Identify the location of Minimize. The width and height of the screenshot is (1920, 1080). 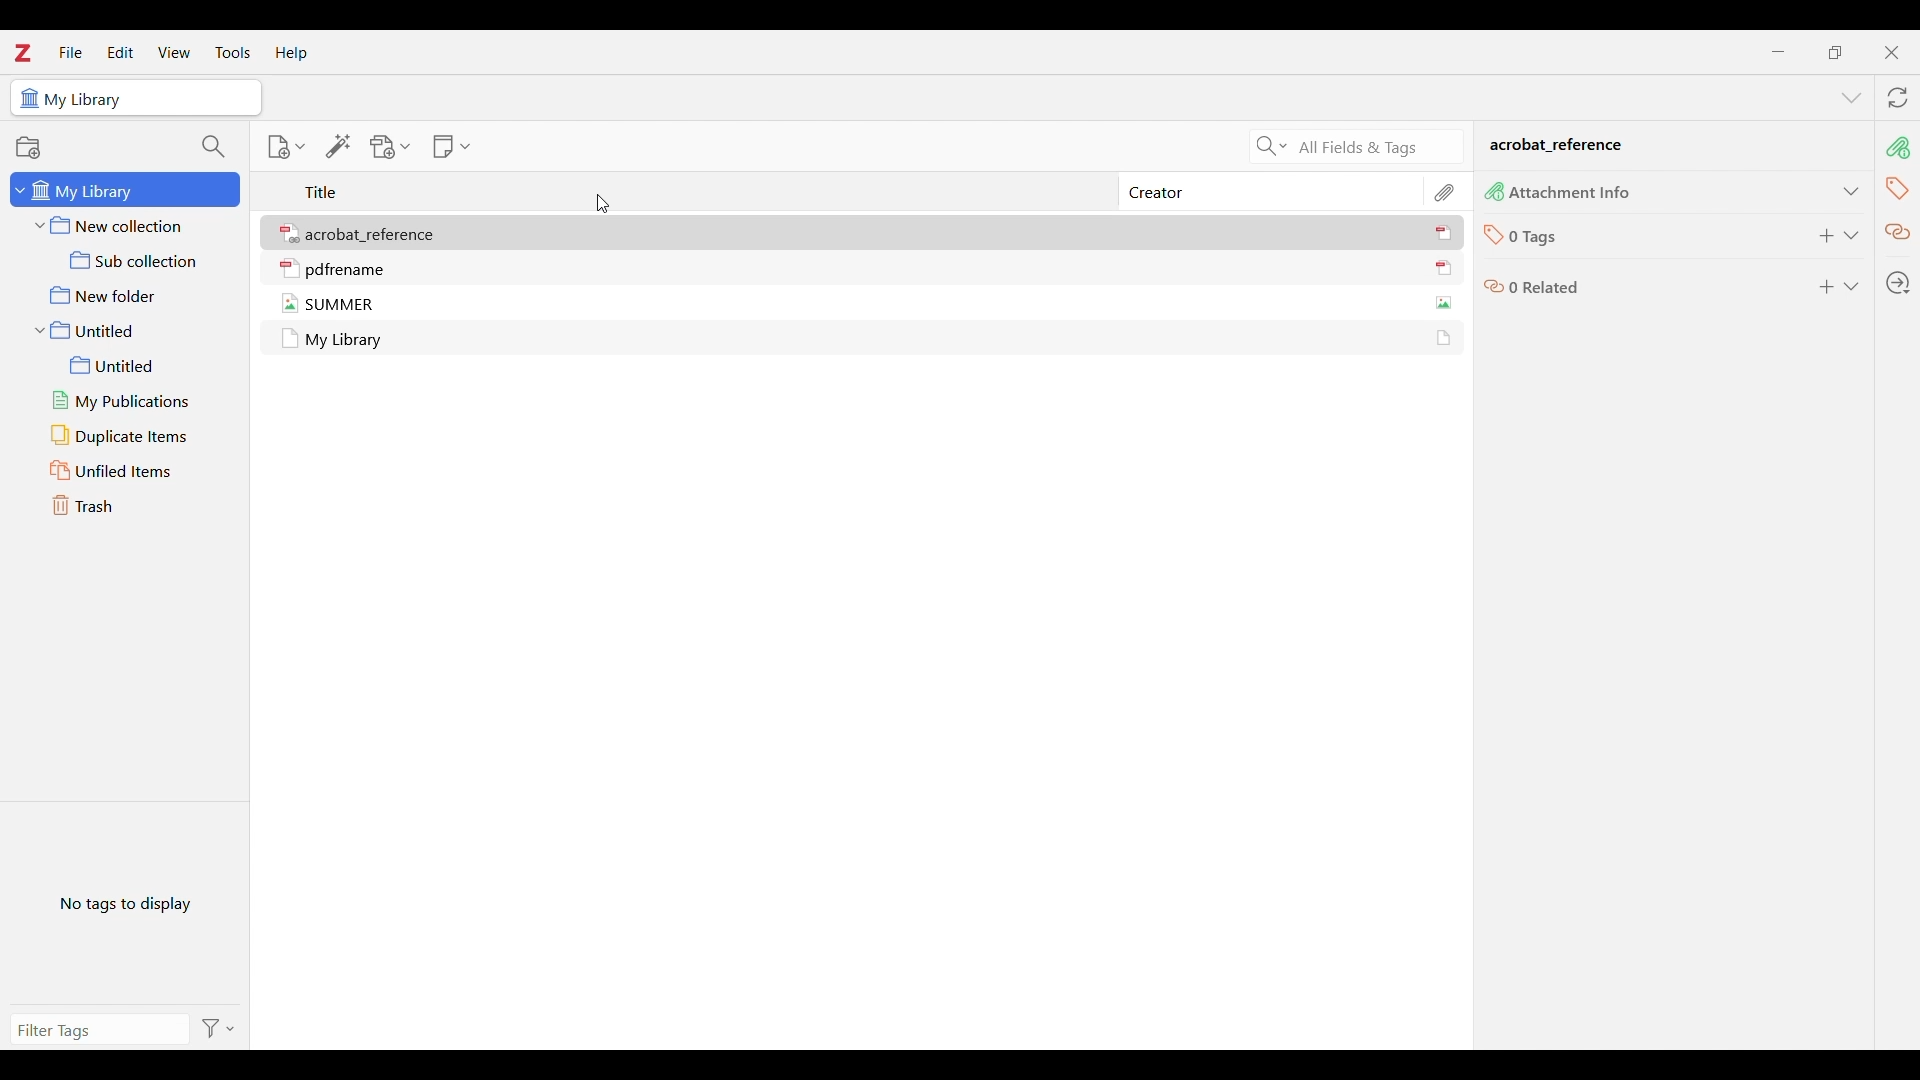
(1778, 52).